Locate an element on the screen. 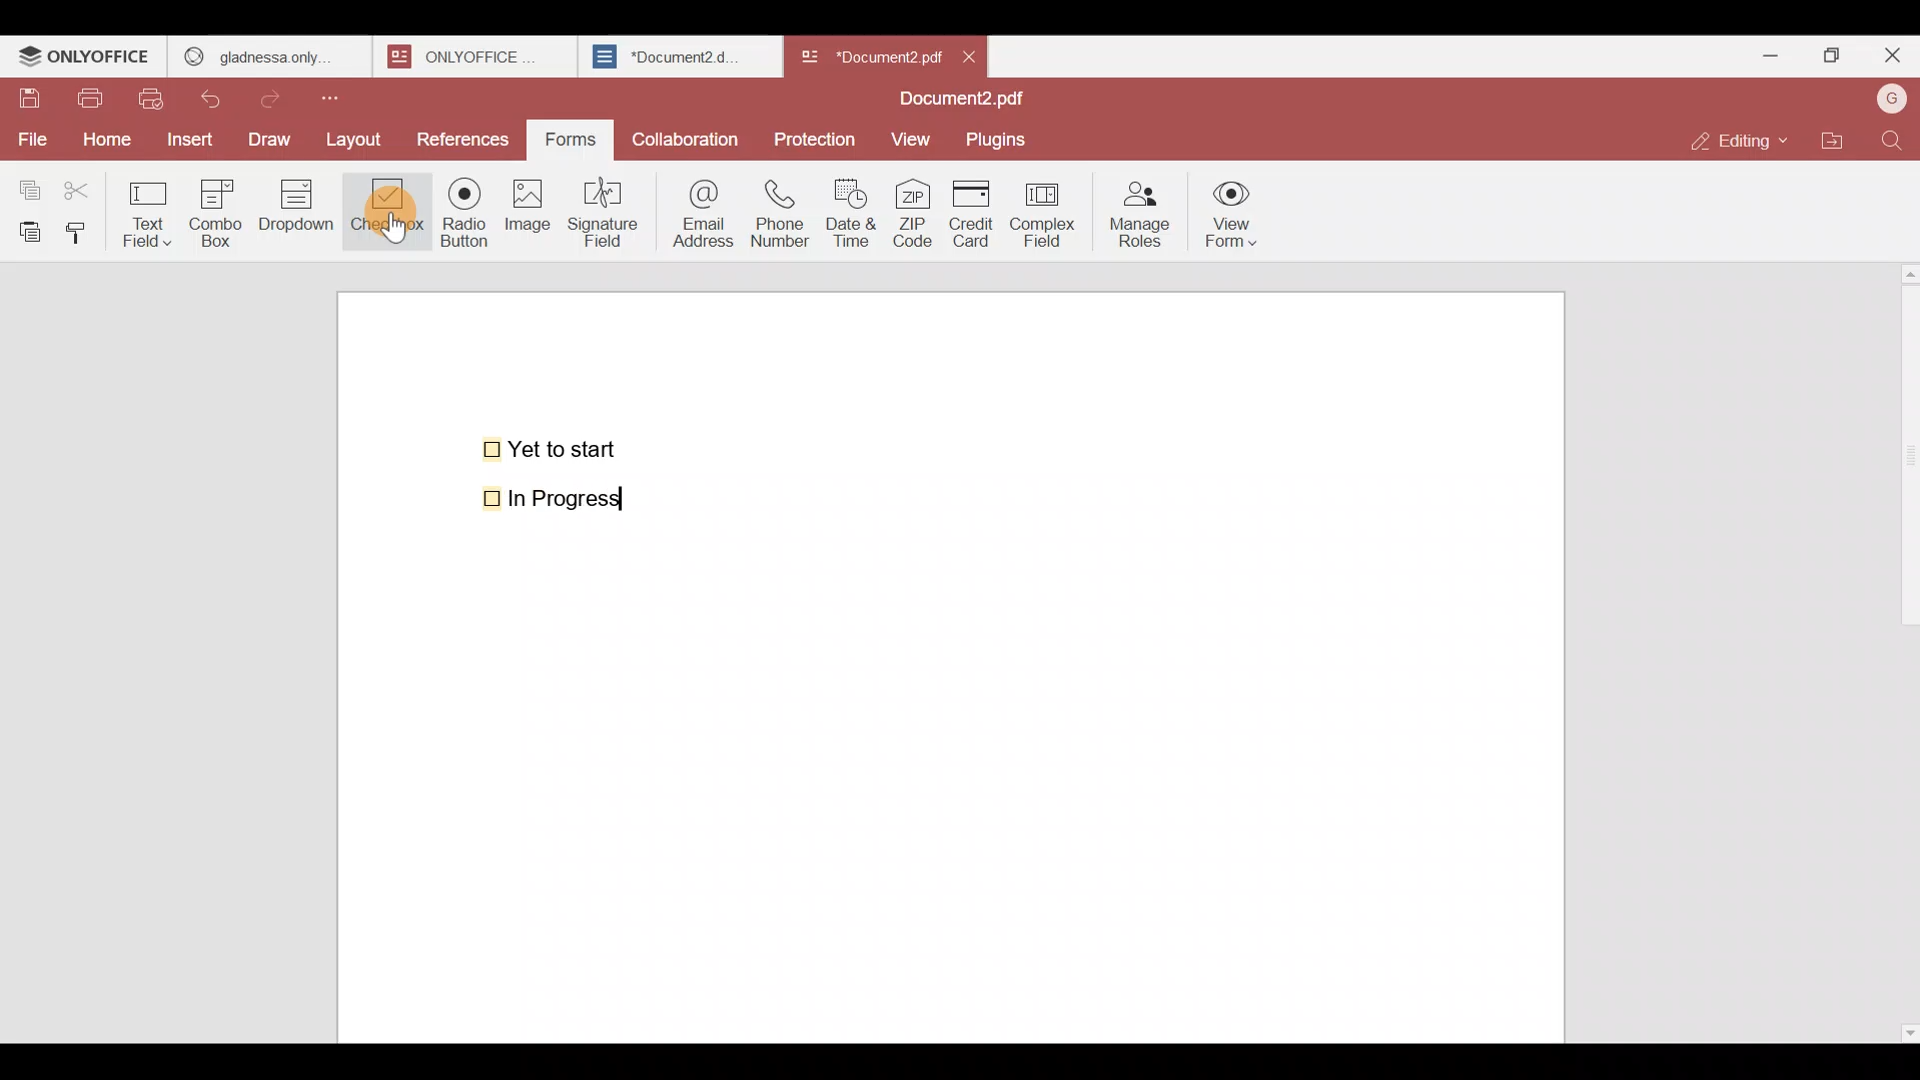 The height and width of the screenshot is (1080, 1920). View is located at coordinates (914, 139).